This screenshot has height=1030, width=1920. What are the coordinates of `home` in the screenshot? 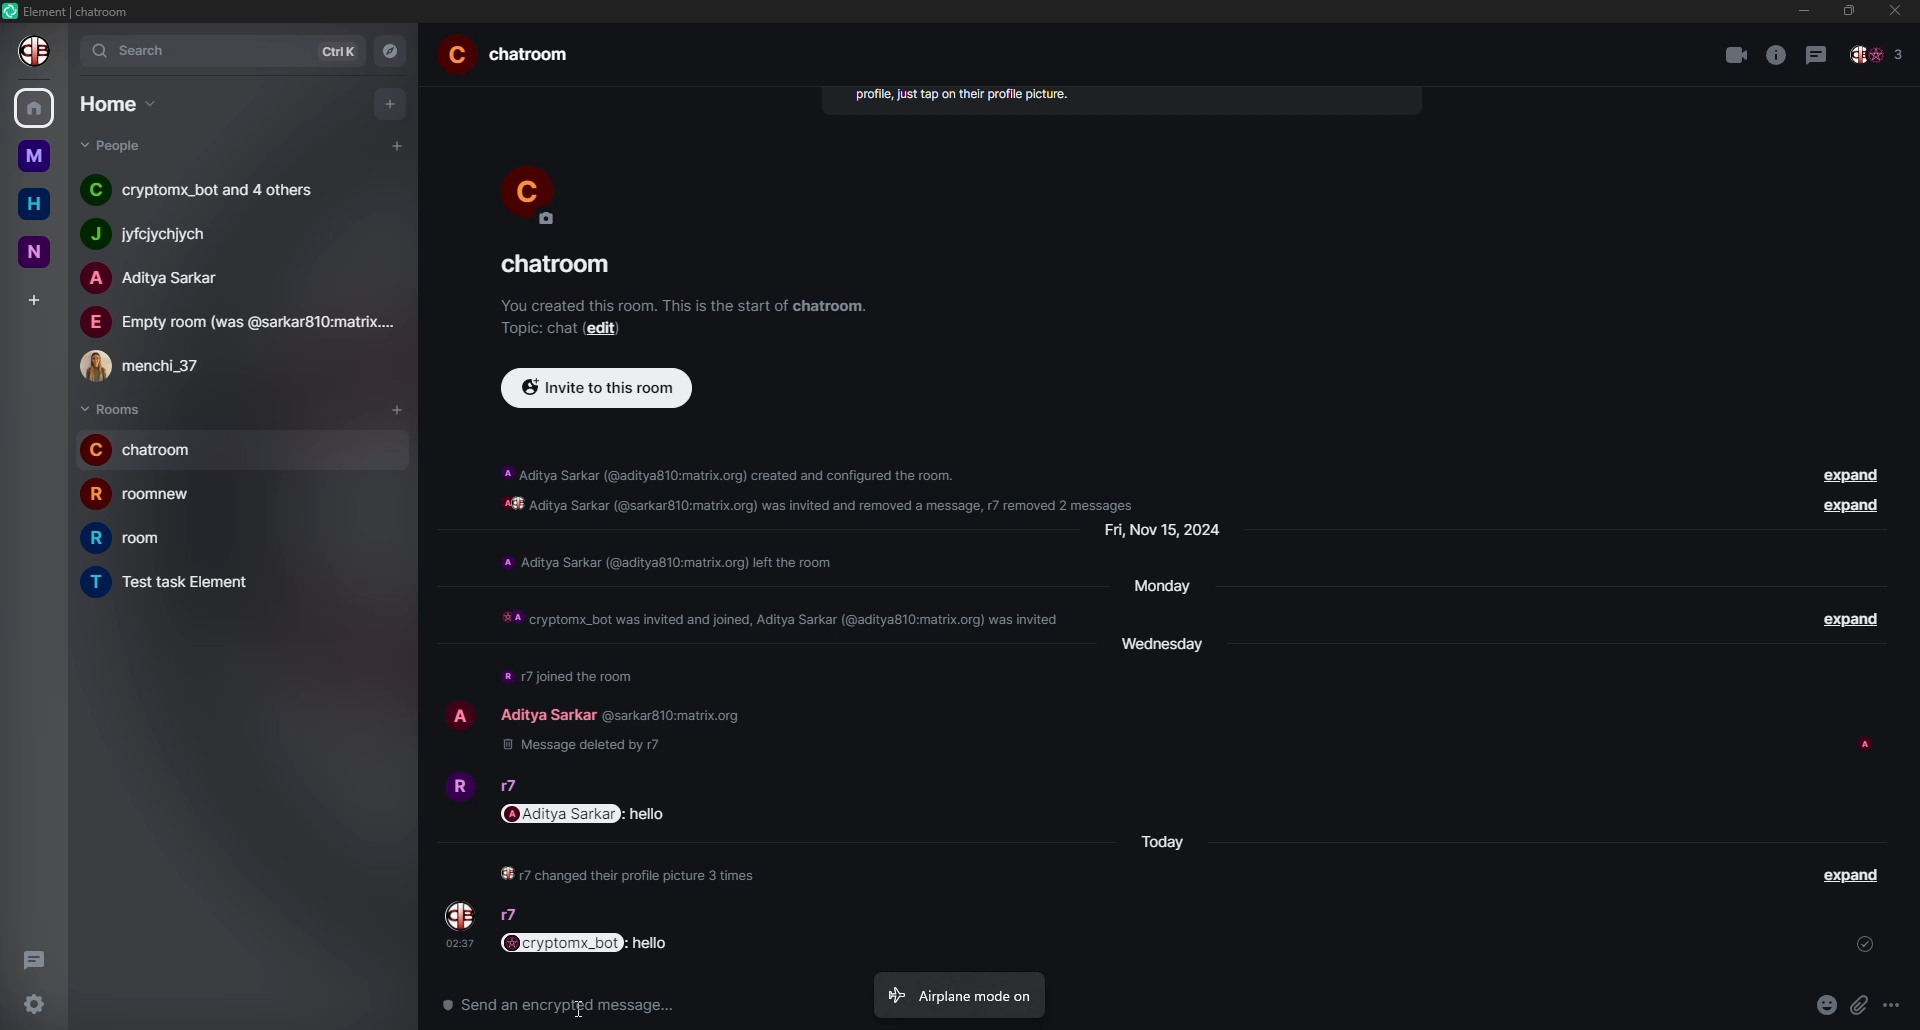 It's located at (33, 202).